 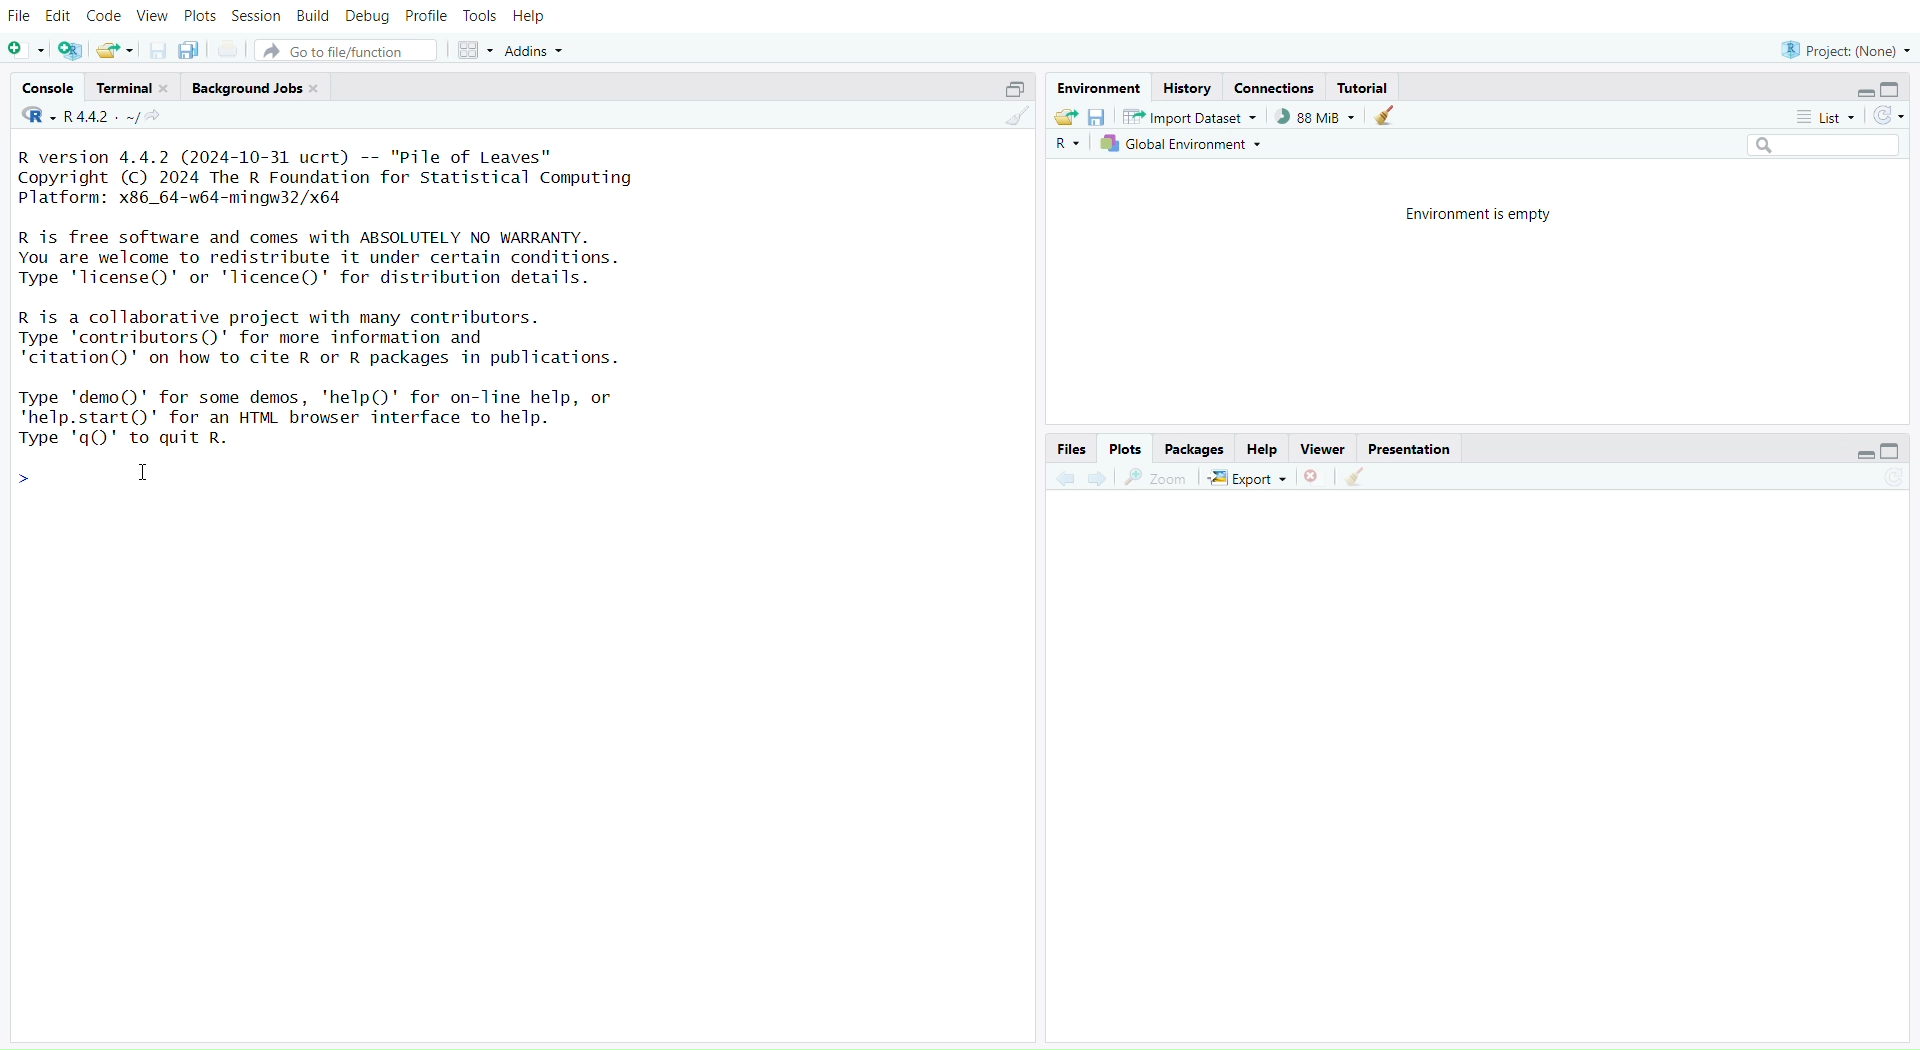 I want to click on console, so click(x=47, y=86).